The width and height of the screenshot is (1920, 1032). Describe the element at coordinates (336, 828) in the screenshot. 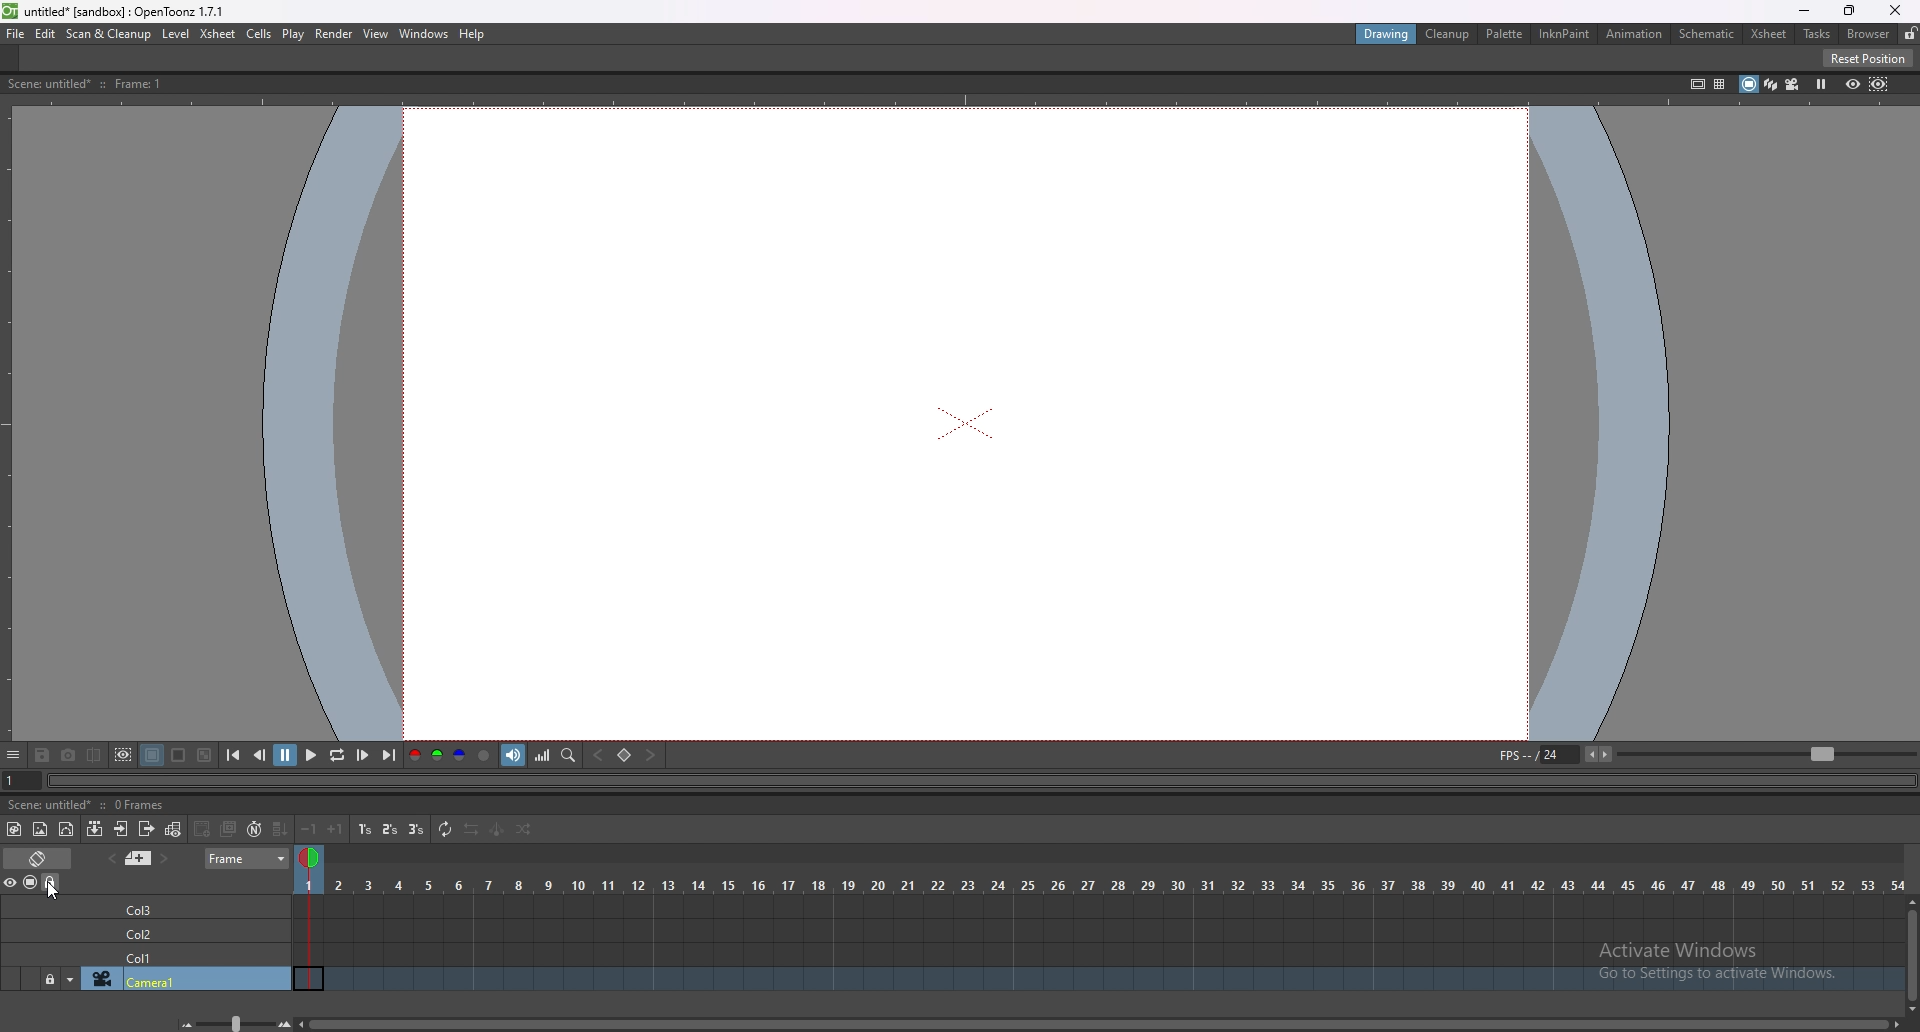

I see `increase step` at that location.